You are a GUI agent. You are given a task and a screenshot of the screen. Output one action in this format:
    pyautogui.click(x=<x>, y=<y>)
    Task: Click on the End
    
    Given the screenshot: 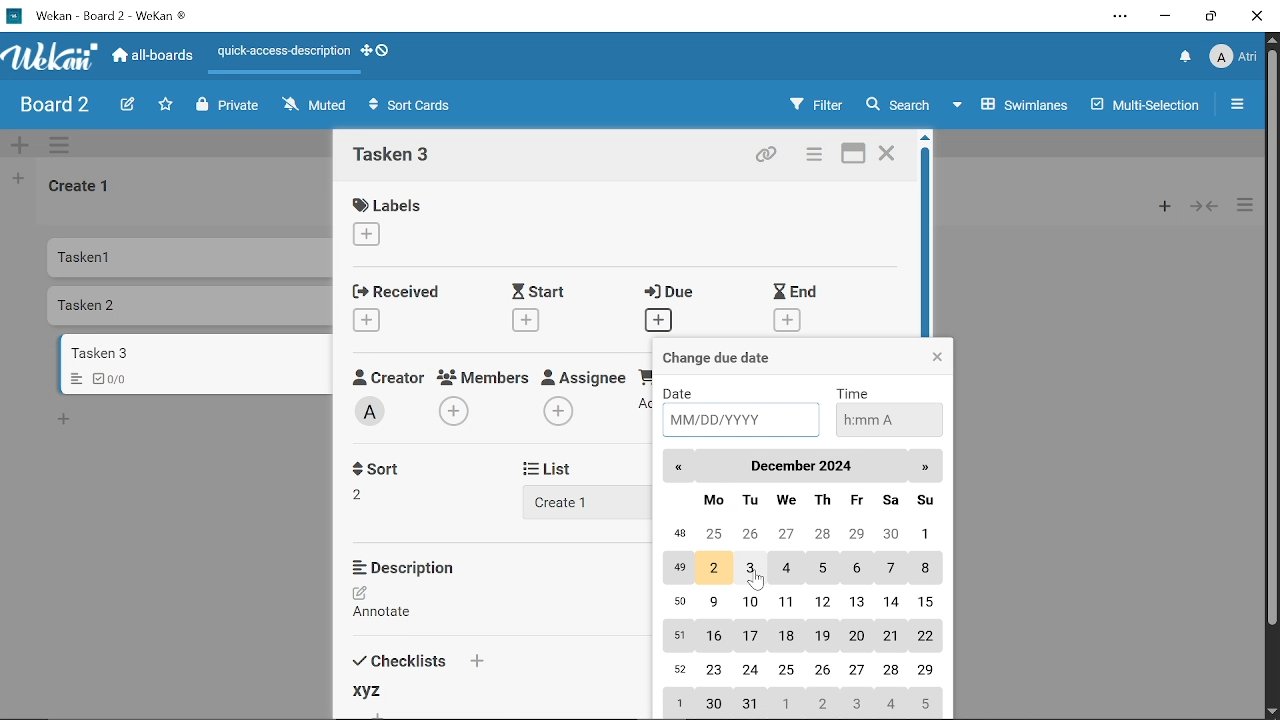 What is the action you would take?
    pyautogui.click(x=796, y=291)
    